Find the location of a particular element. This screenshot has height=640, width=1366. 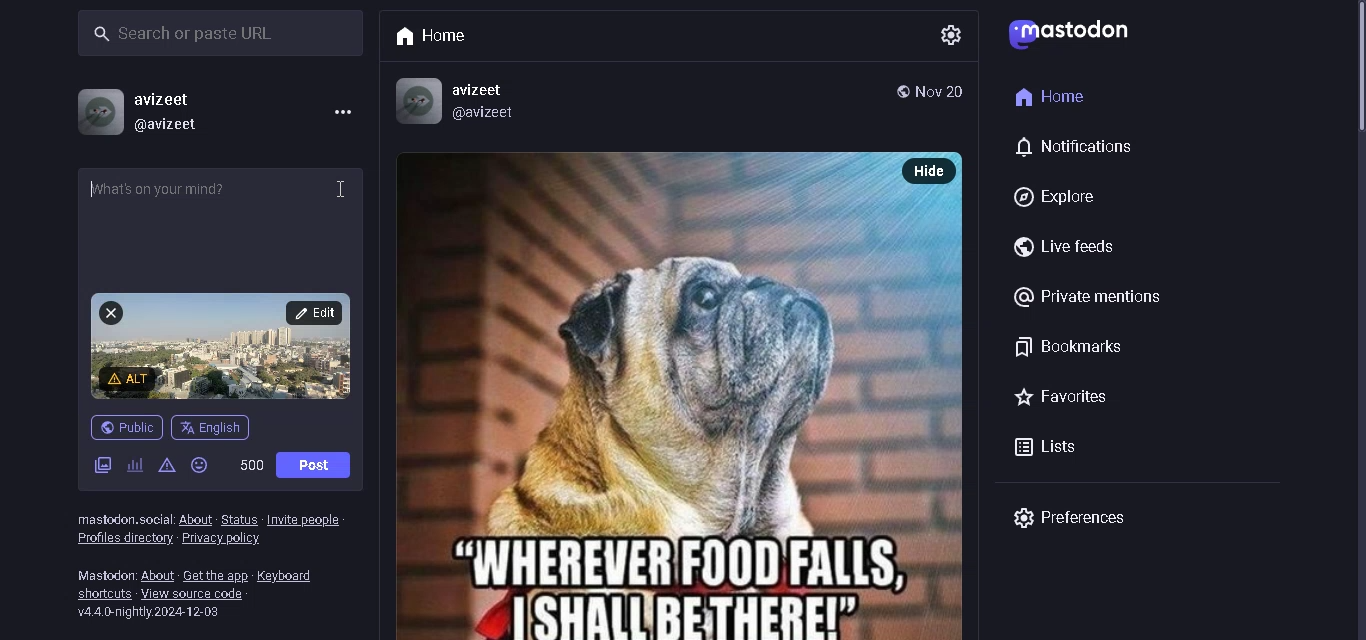

Invite people is located at coordinates (302, 517).